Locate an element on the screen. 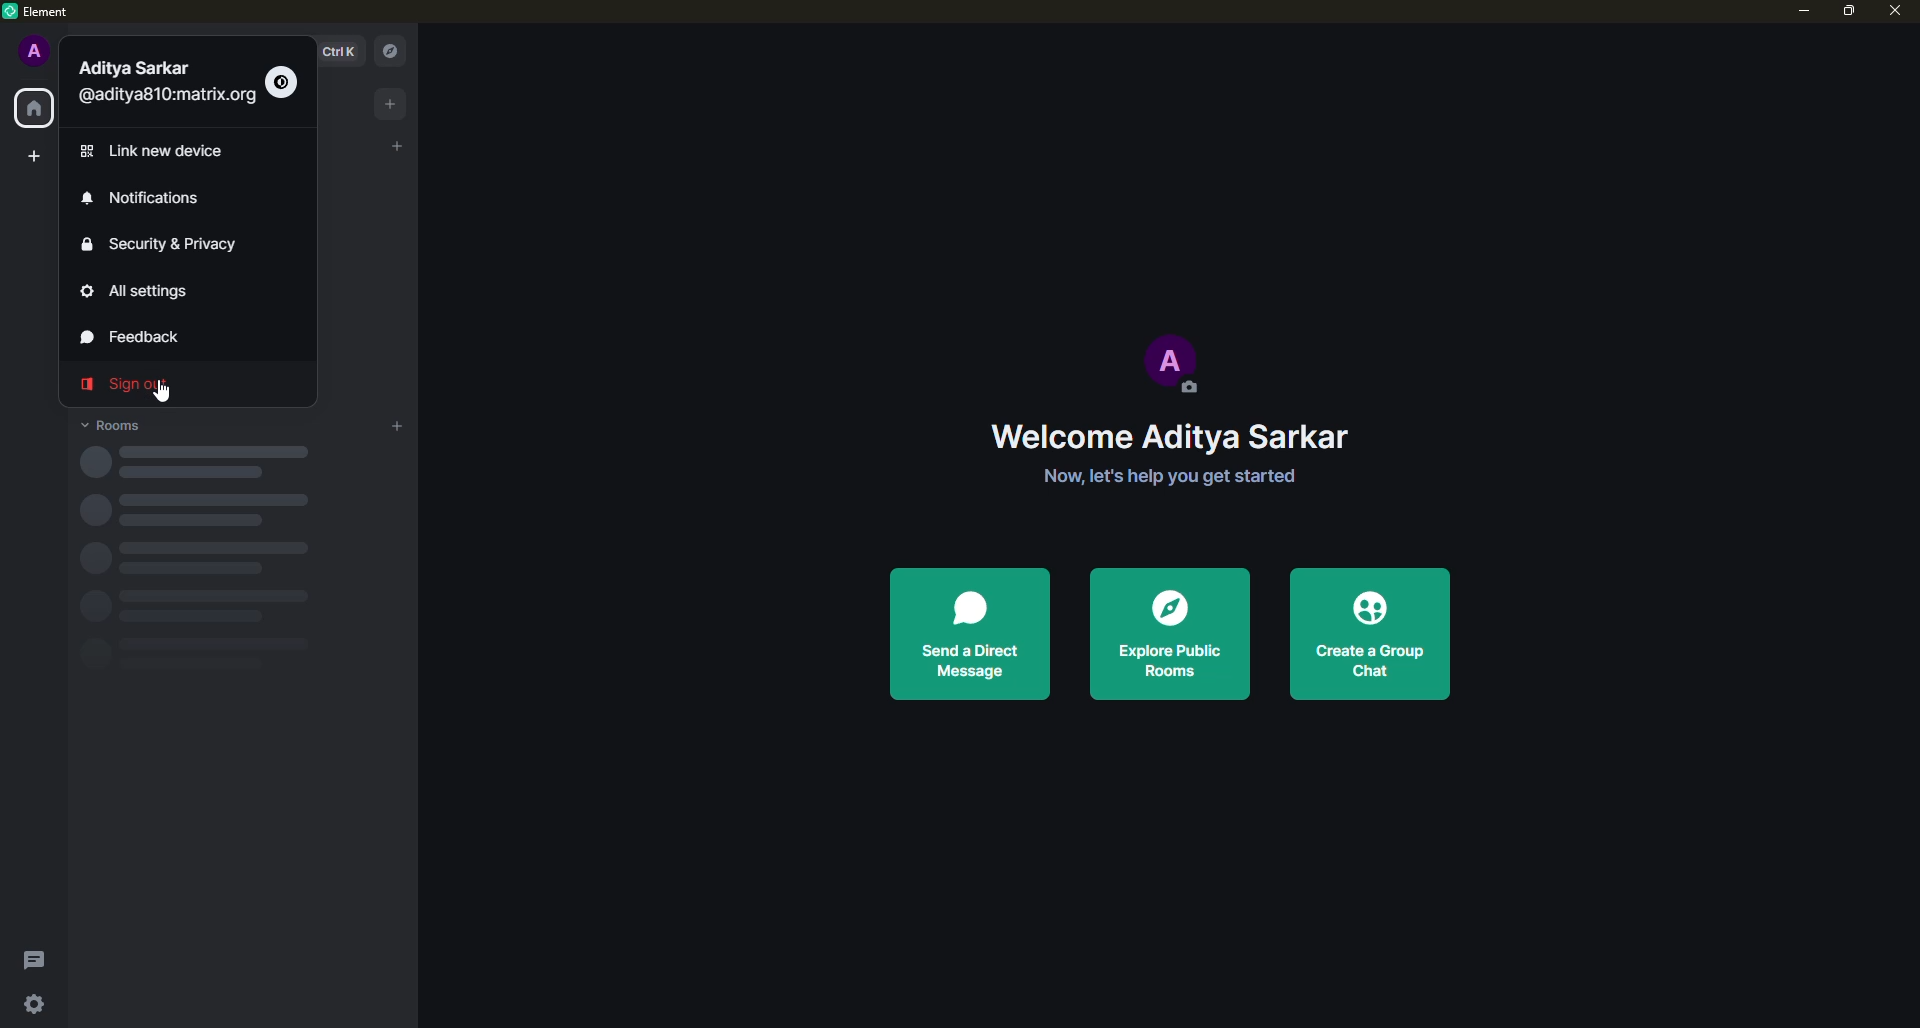 This screenshot has width=1920, height=1028. rooms is located at coordinates (115, 424).